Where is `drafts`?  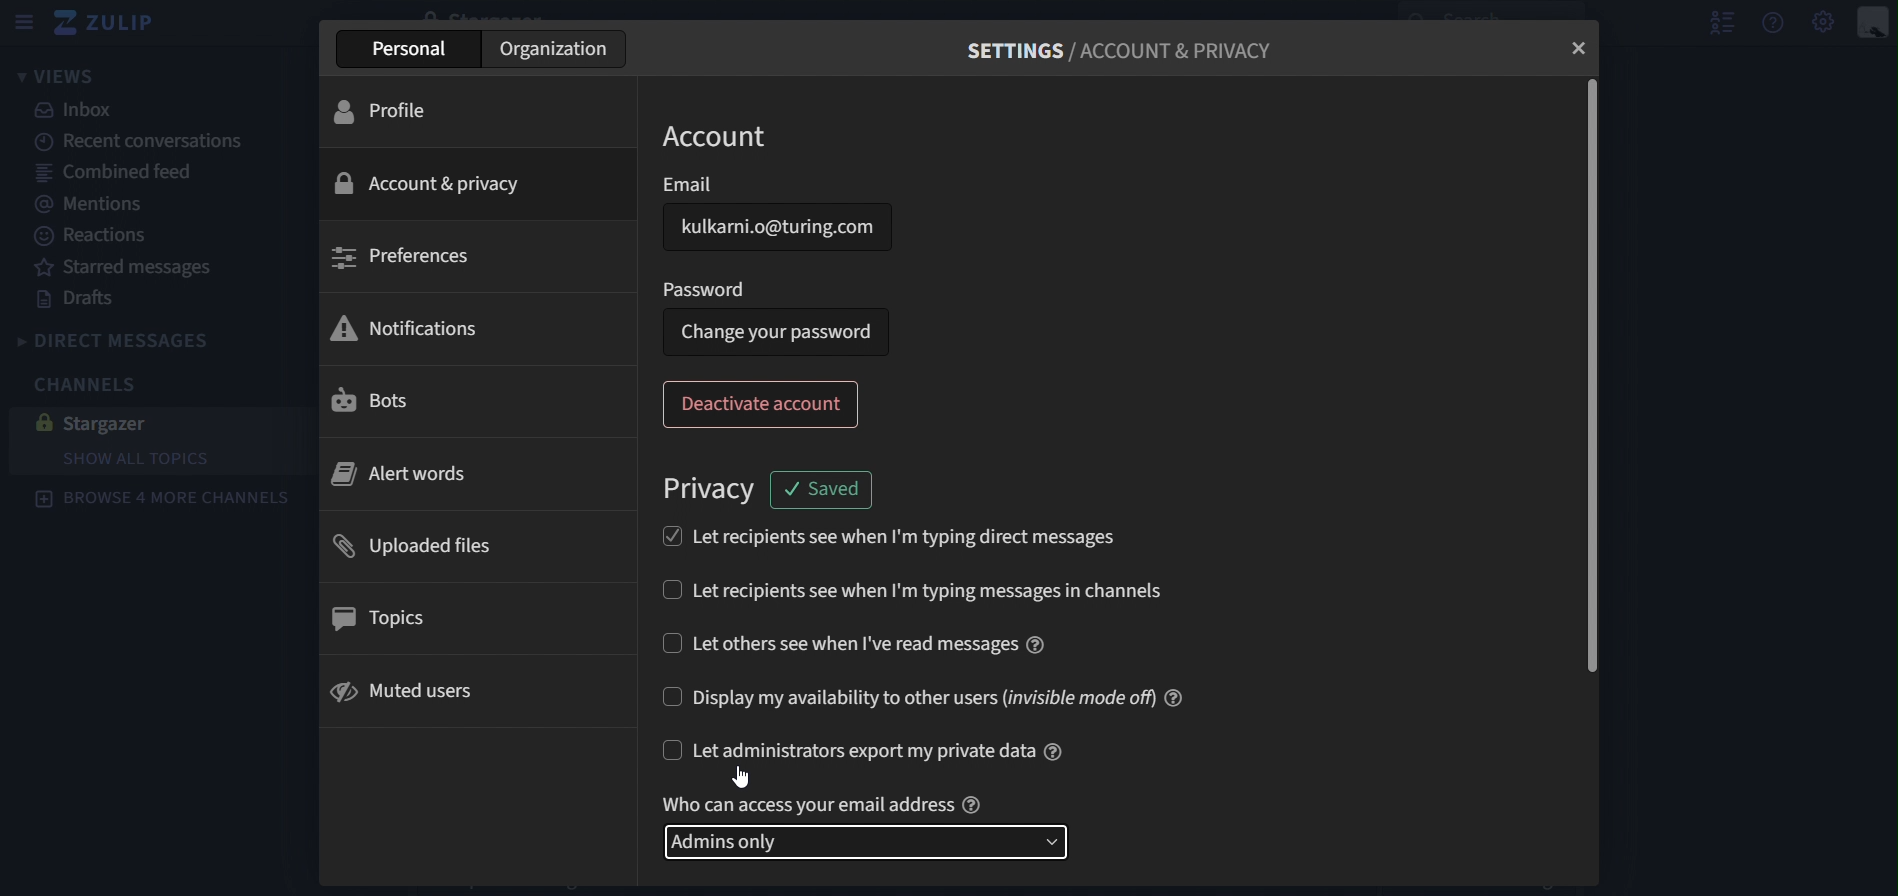 drafts is located at coordinates (77, 298).